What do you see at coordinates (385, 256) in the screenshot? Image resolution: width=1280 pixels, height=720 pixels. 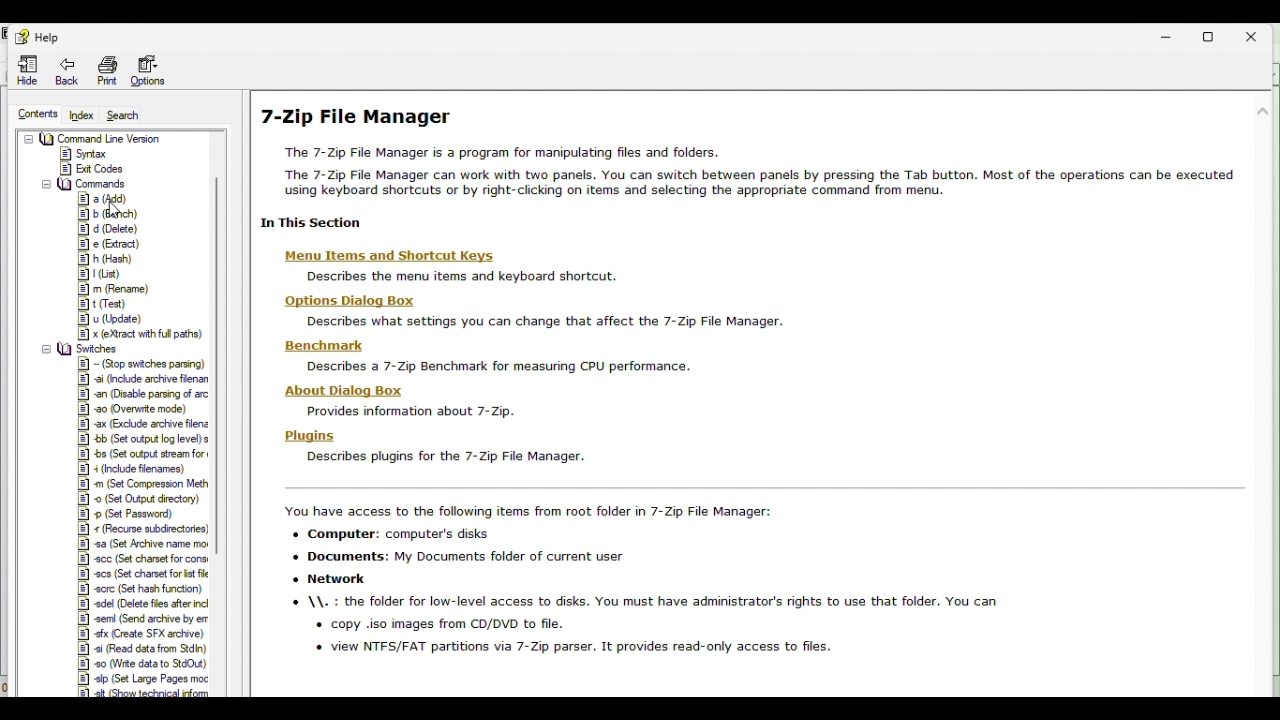 I see `Menu Items and Shortcut Keys` at bounding box center [385, 256].